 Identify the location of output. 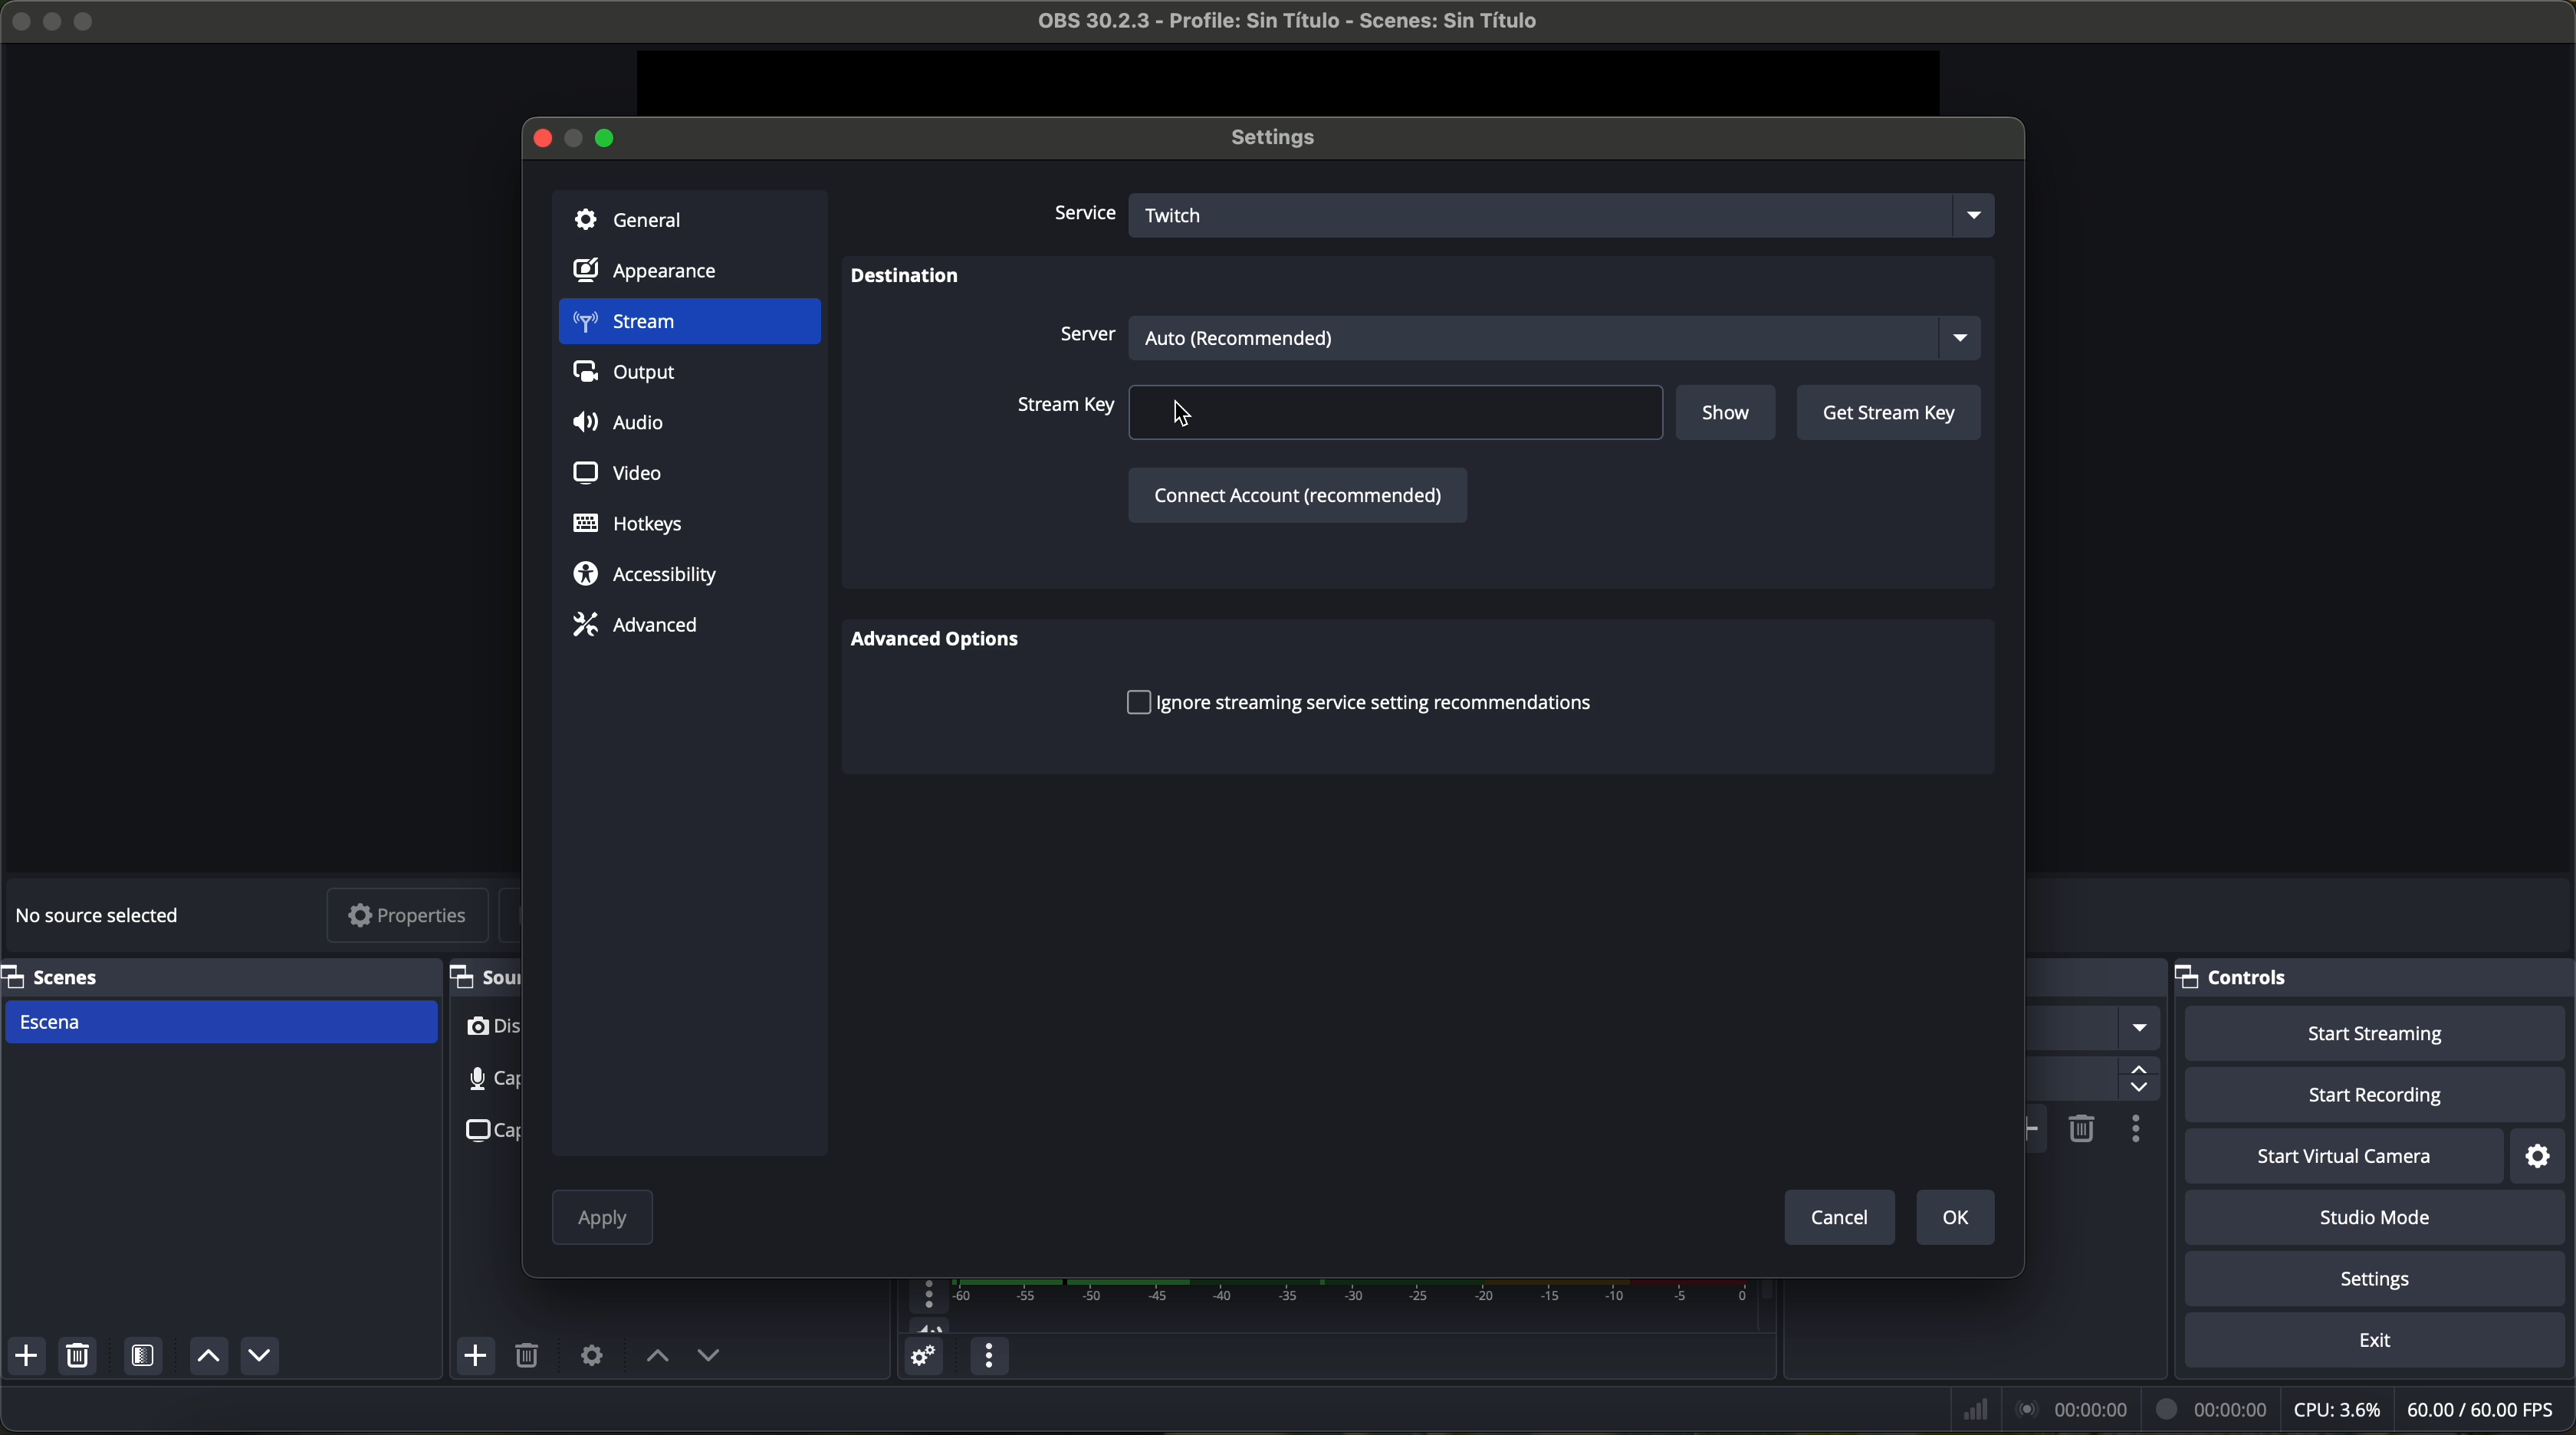
(632, 377).